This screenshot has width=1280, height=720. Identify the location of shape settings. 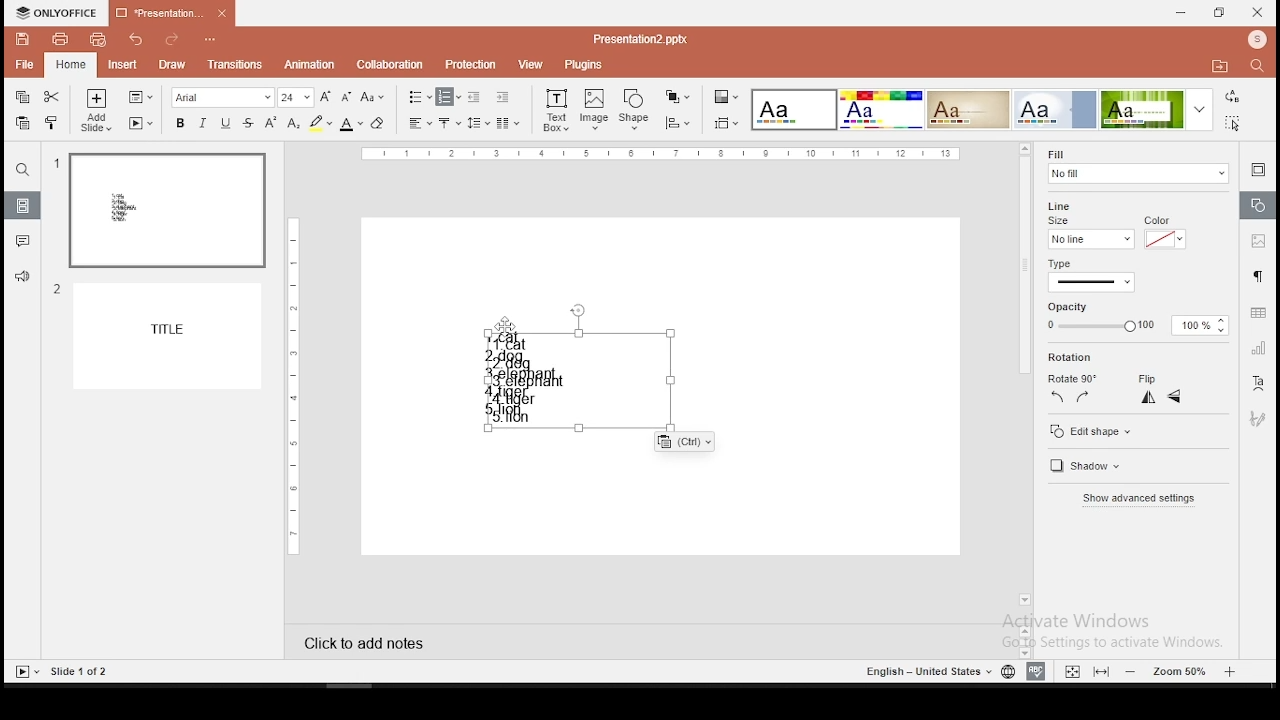
(1256, 204).